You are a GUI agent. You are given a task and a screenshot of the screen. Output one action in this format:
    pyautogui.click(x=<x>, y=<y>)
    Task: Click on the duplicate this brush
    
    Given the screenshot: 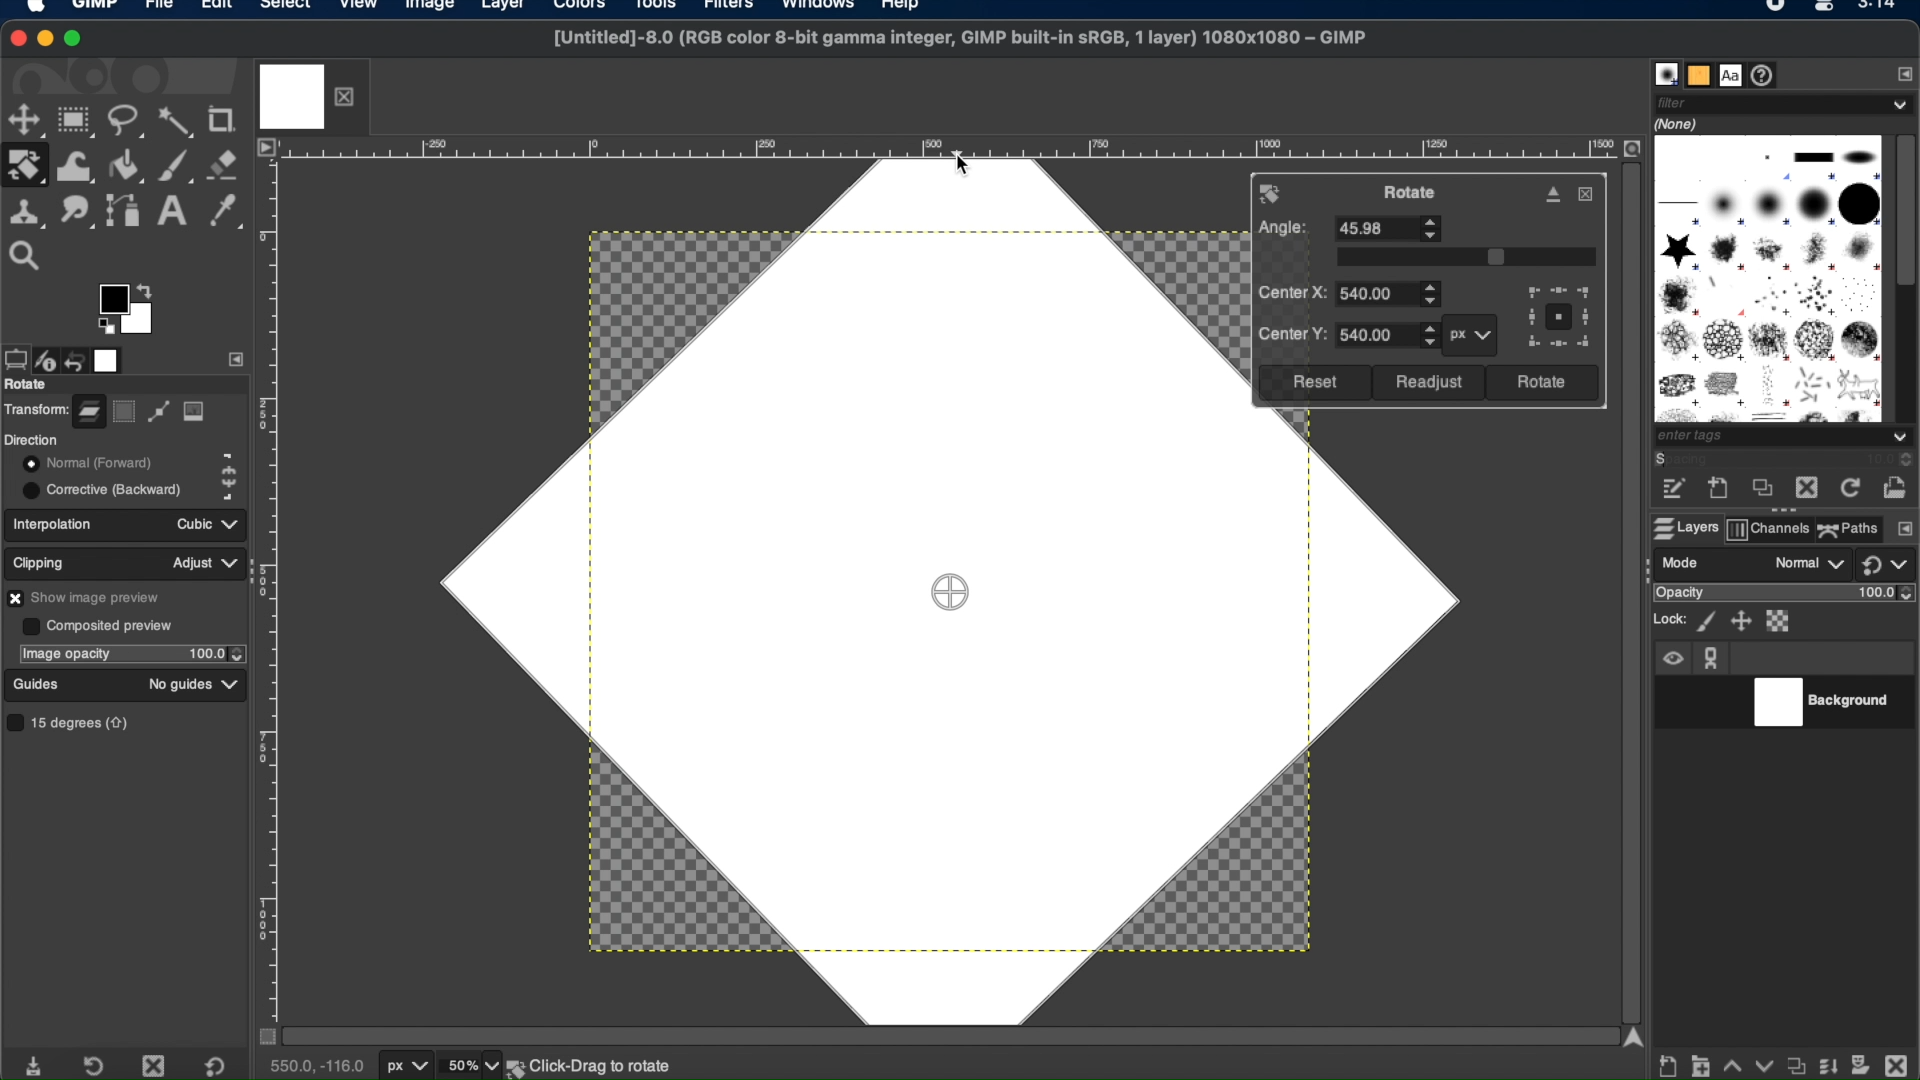 What is the action you would take?
    pyautogui.click(x=1759, y=490)
    